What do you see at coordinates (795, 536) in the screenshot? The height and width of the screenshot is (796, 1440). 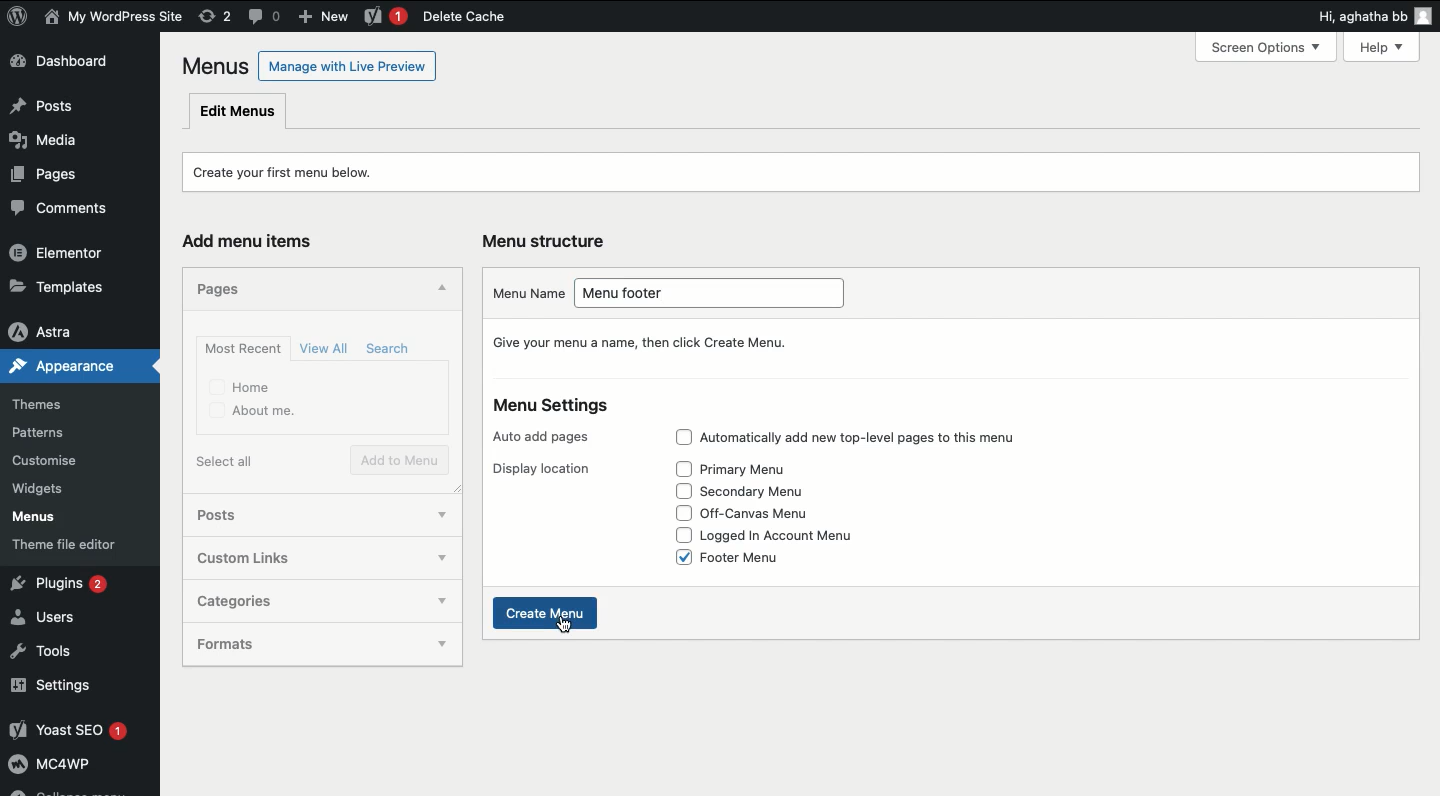 I see `Logged in account menu` at bounding box center [795, 536].